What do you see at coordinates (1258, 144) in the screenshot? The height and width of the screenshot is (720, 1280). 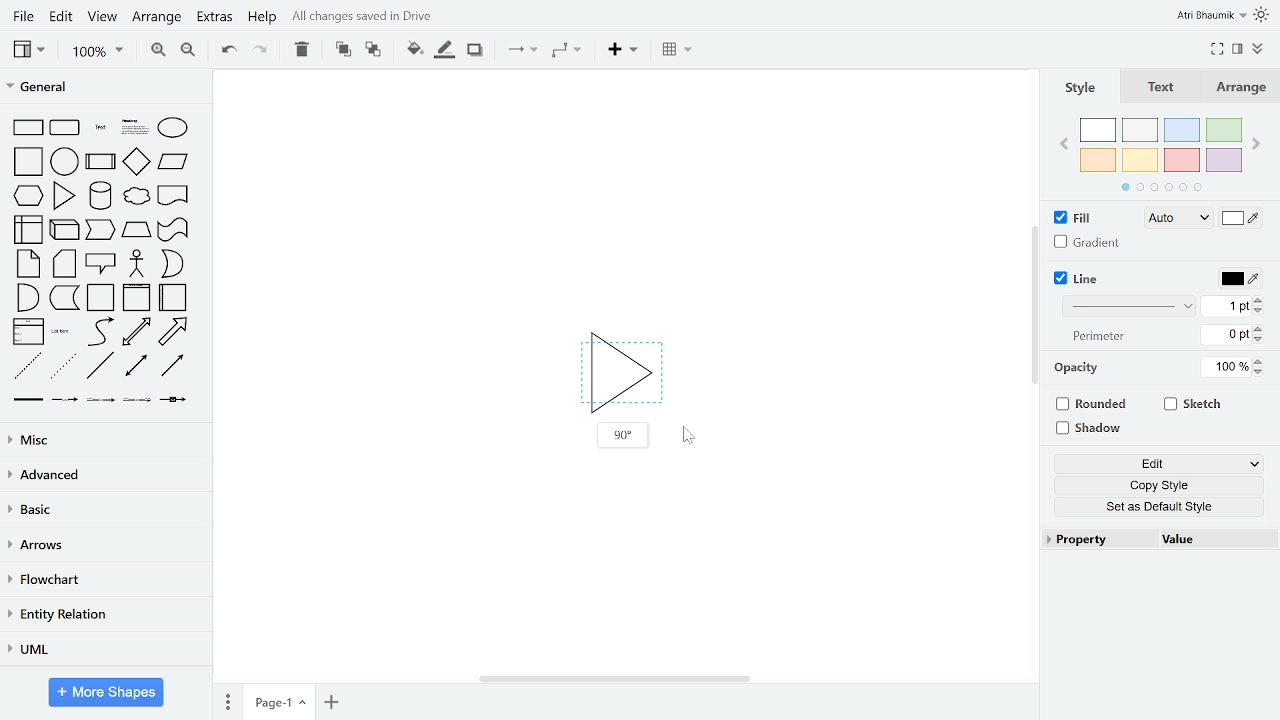 I see `next` at bounding box center [1258, 144].